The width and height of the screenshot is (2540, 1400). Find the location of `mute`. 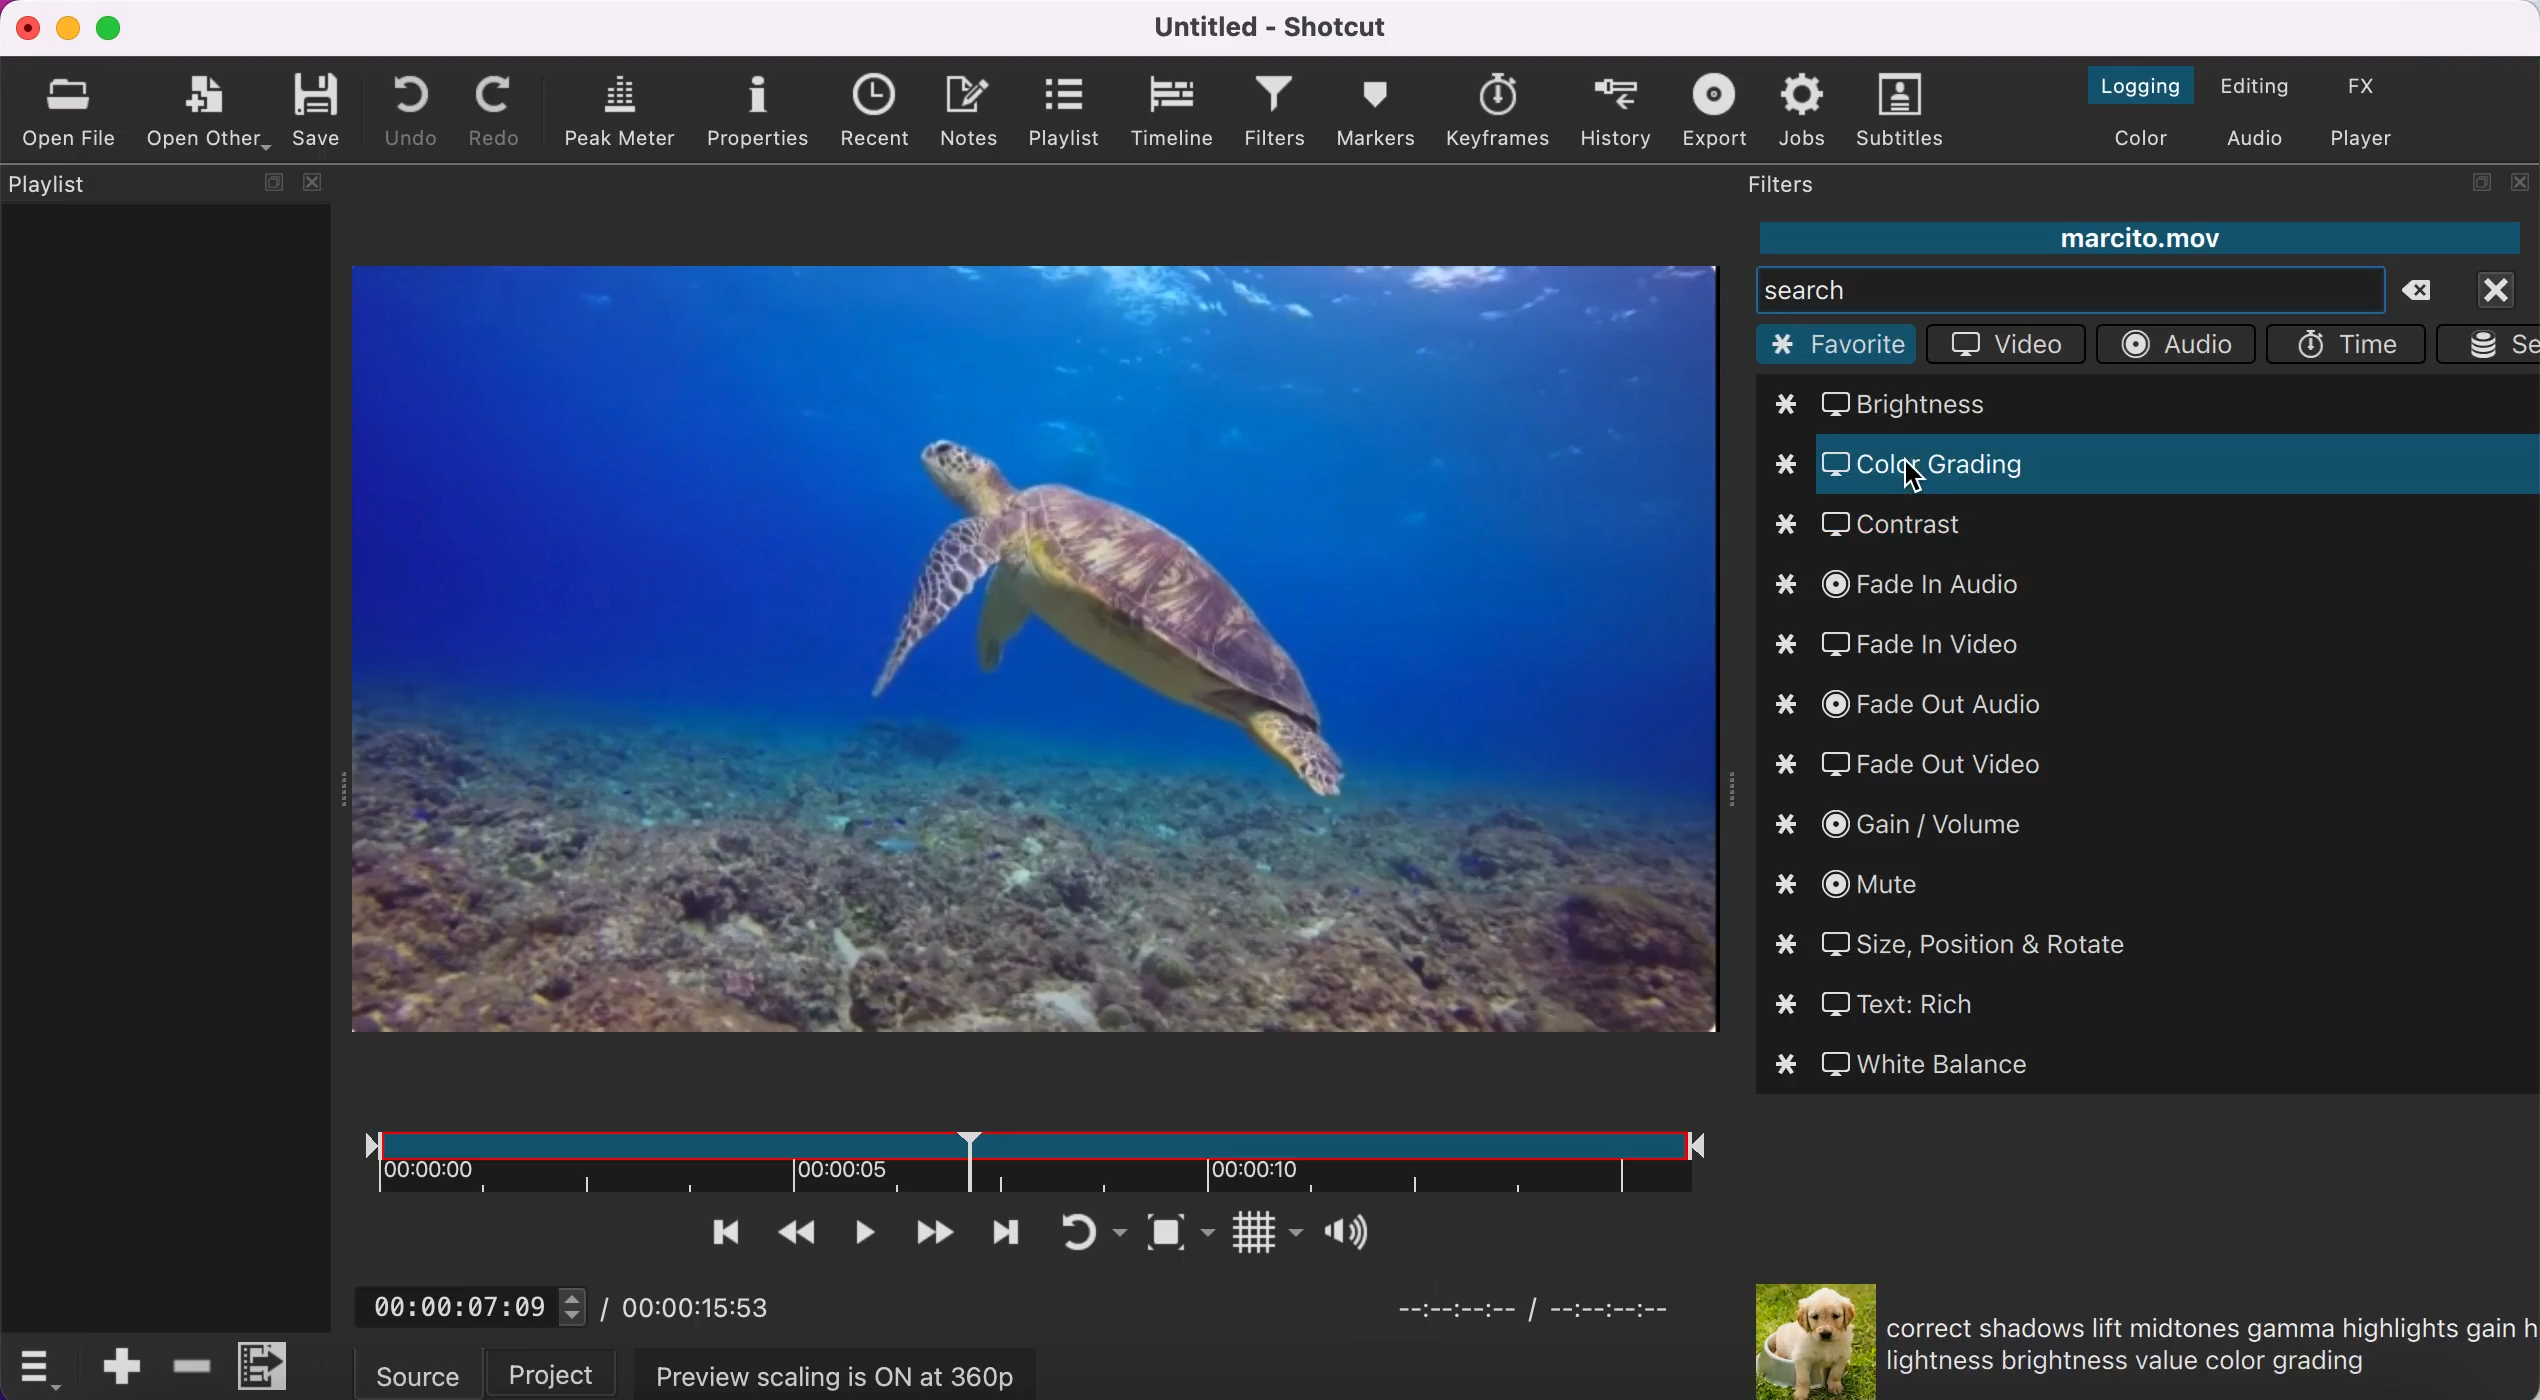

mute is located at coordinates (1861, 887).